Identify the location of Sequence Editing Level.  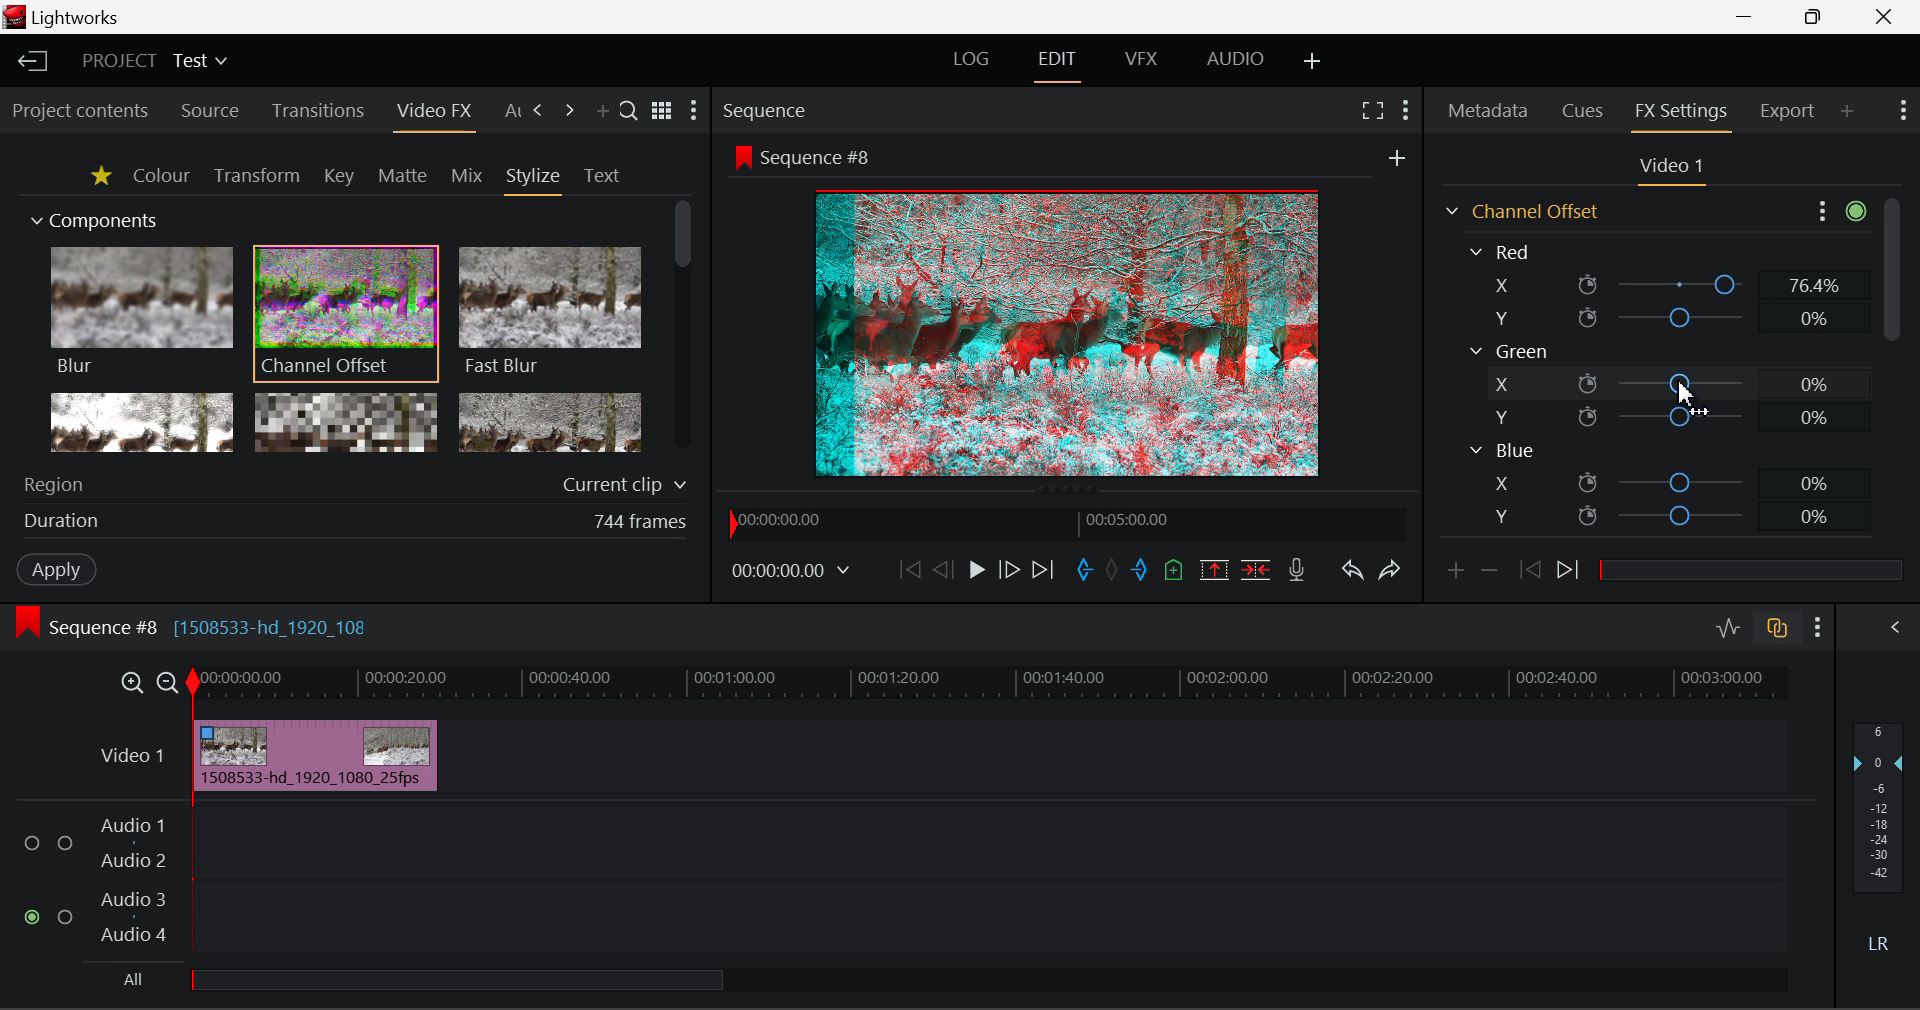
(80, 631).